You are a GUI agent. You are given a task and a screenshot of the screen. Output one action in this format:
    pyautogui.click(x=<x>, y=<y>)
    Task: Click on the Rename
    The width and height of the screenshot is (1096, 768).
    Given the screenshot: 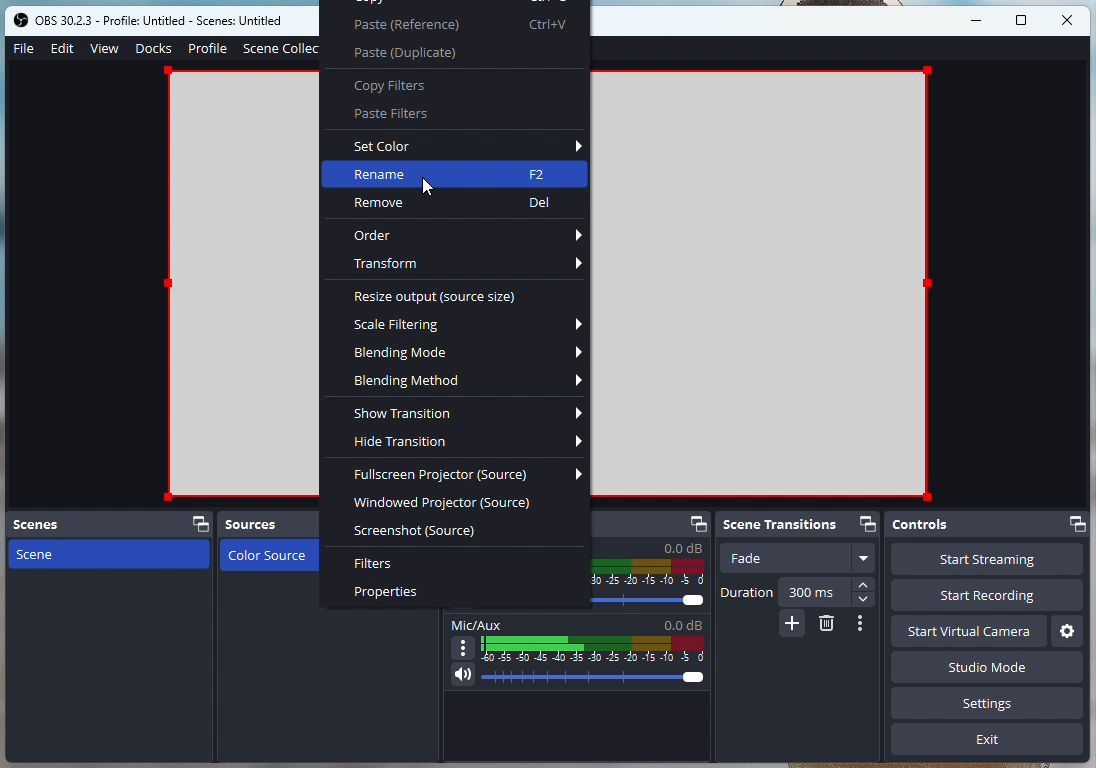 What is the action you would take?
    pyautogui.click(x=455, y=173)
    